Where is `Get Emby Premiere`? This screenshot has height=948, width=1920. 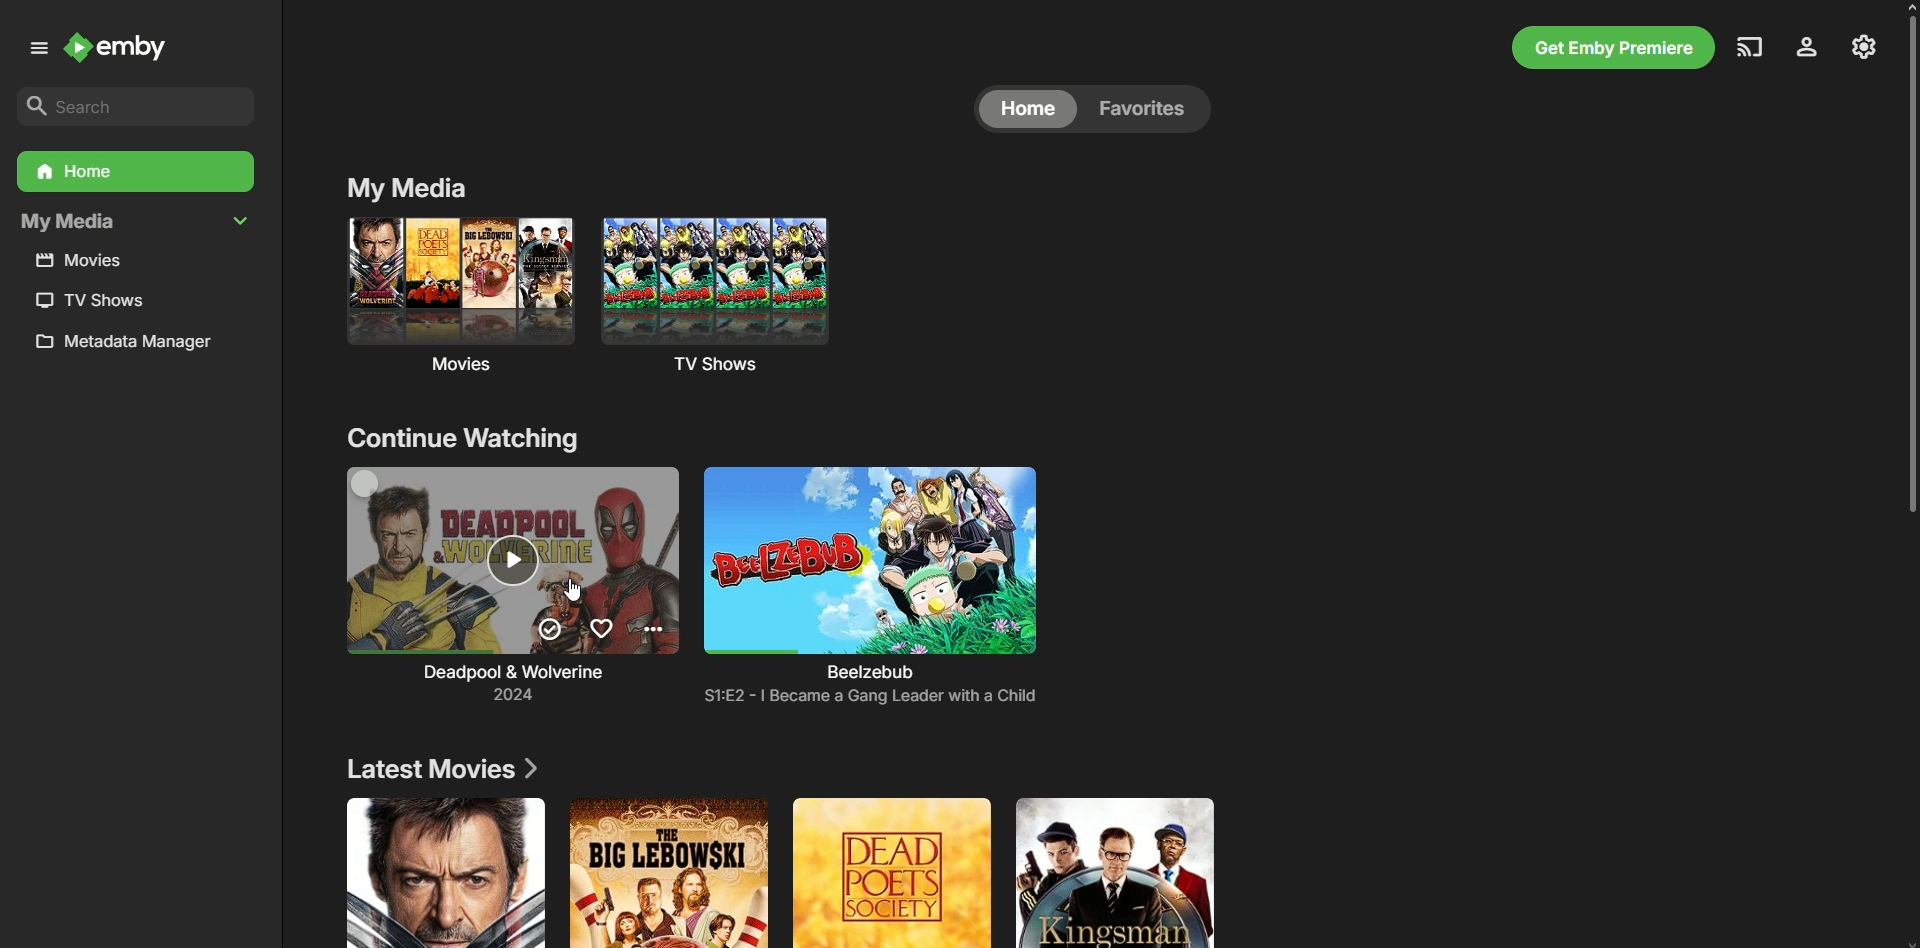
Get Emby Premiere is located at coordinates (1609, 48).